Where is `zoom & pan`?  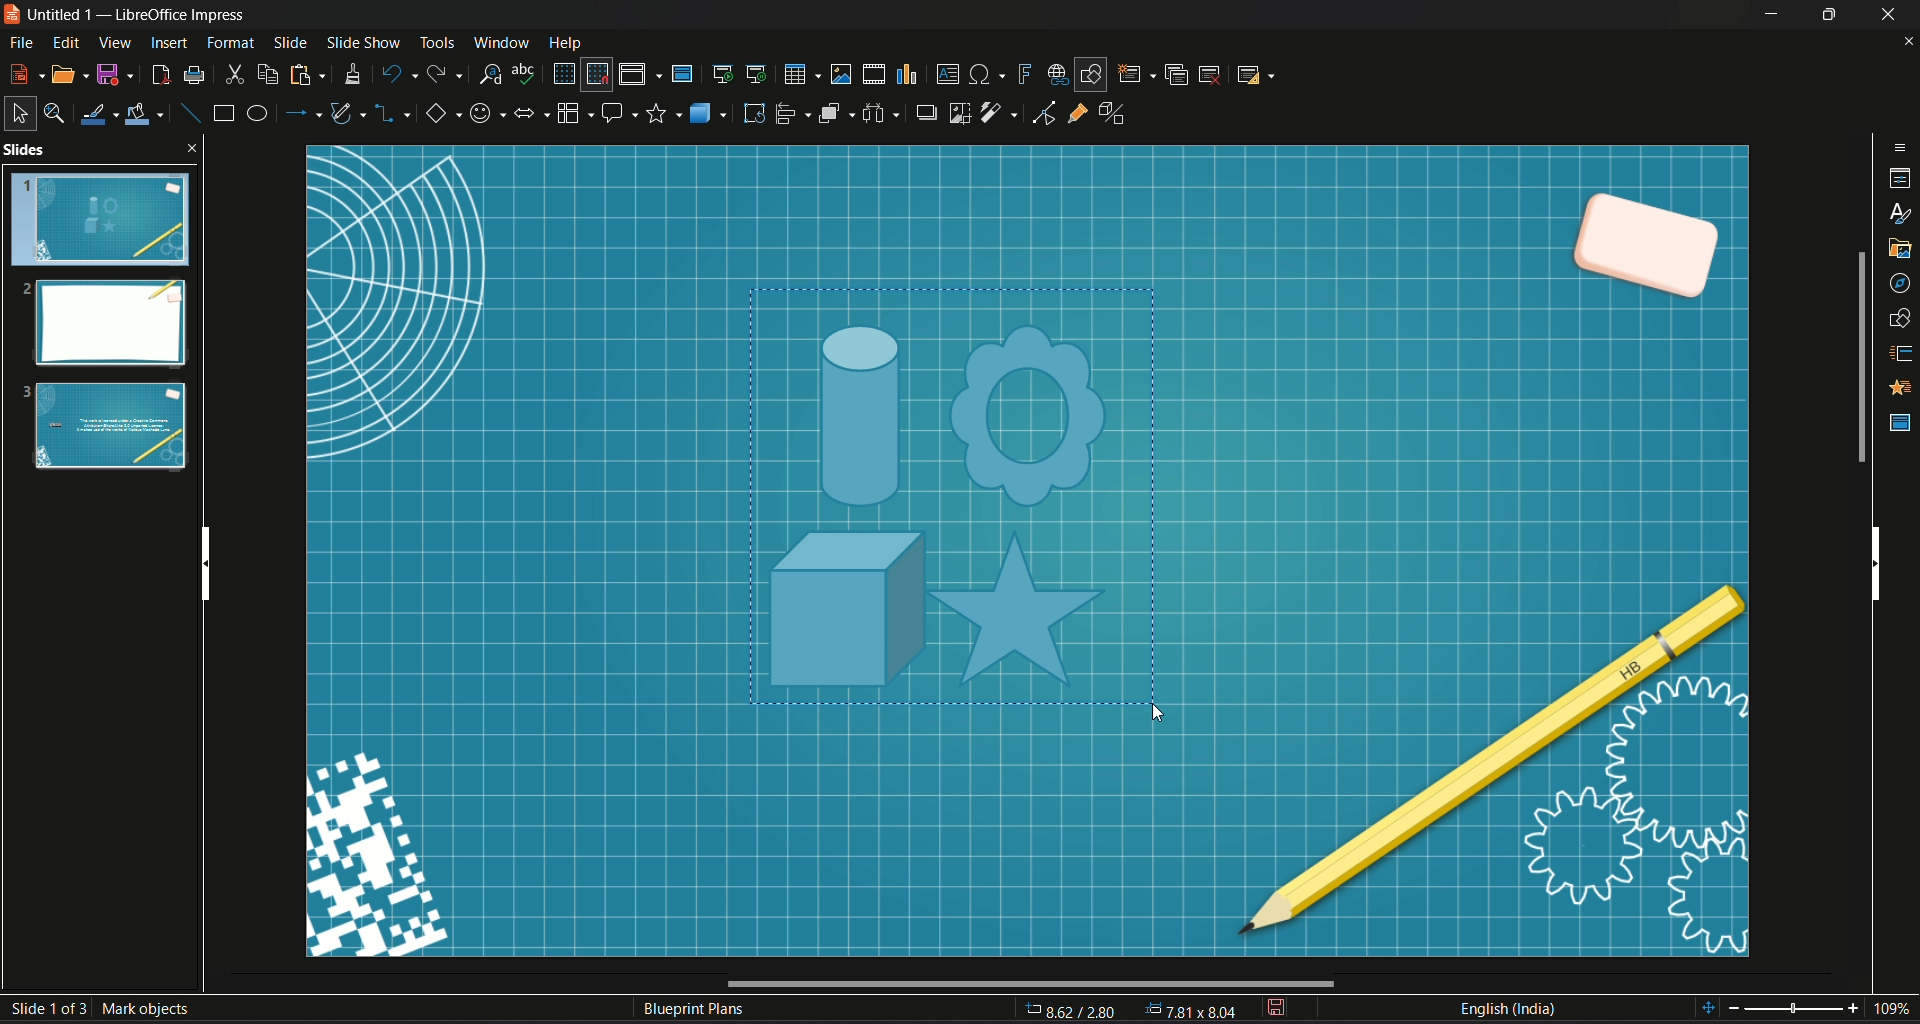
zoom & pan is located at coordinates (53, 110).